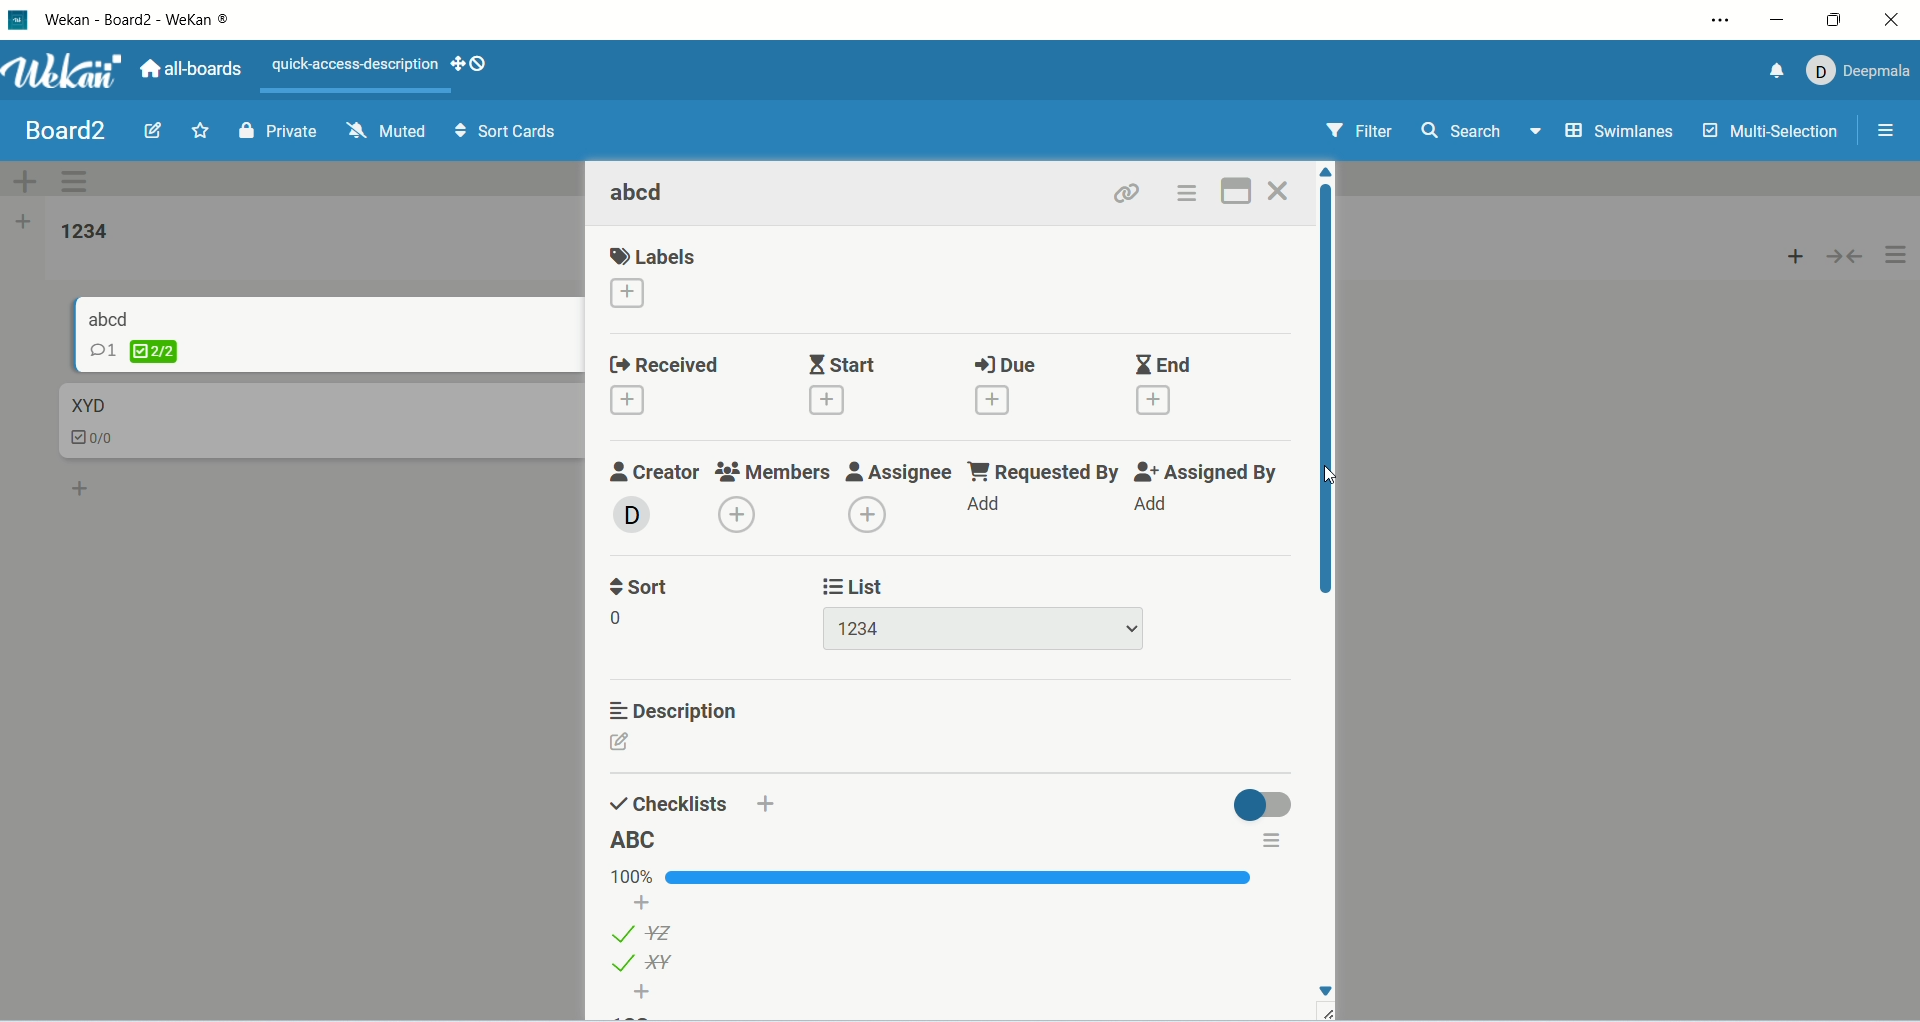 The height and width of the screenshot is (1022, 1920). I want to click on add, so click(1150, 503).